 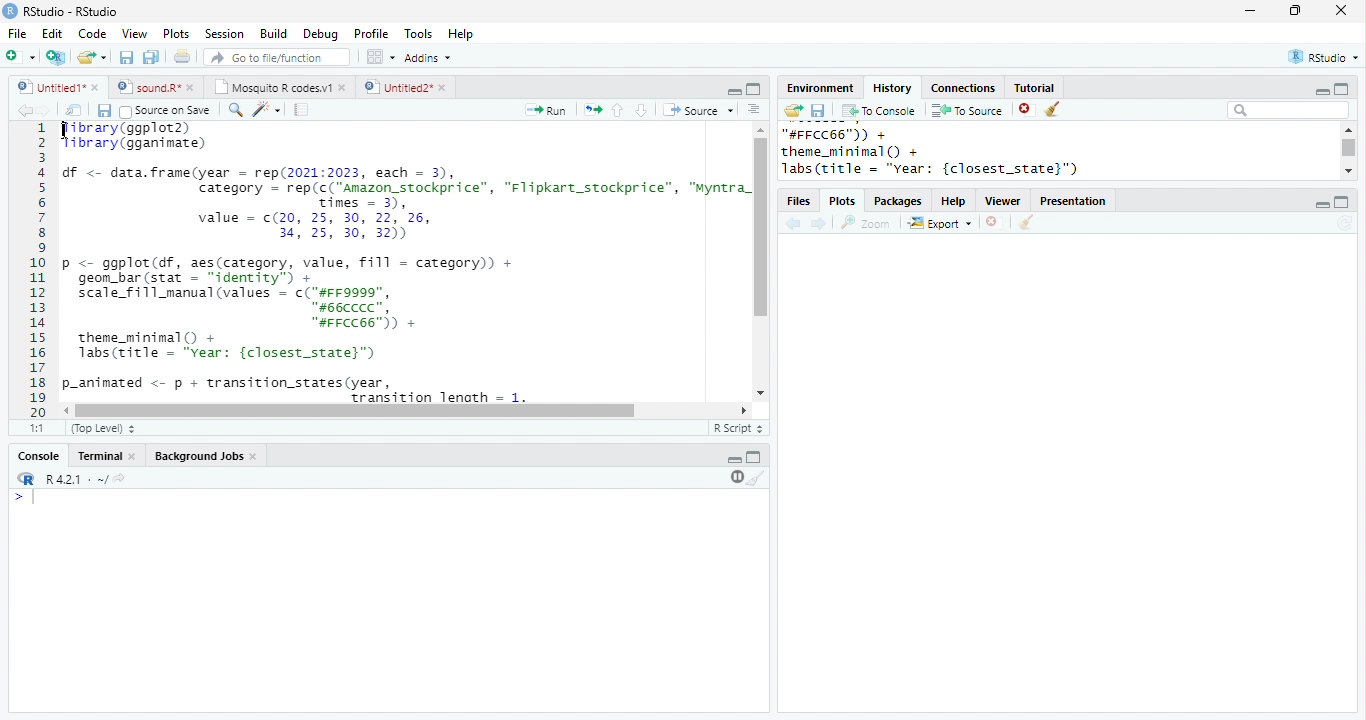 I want to click on maximize, so click(x=1342, y=202).